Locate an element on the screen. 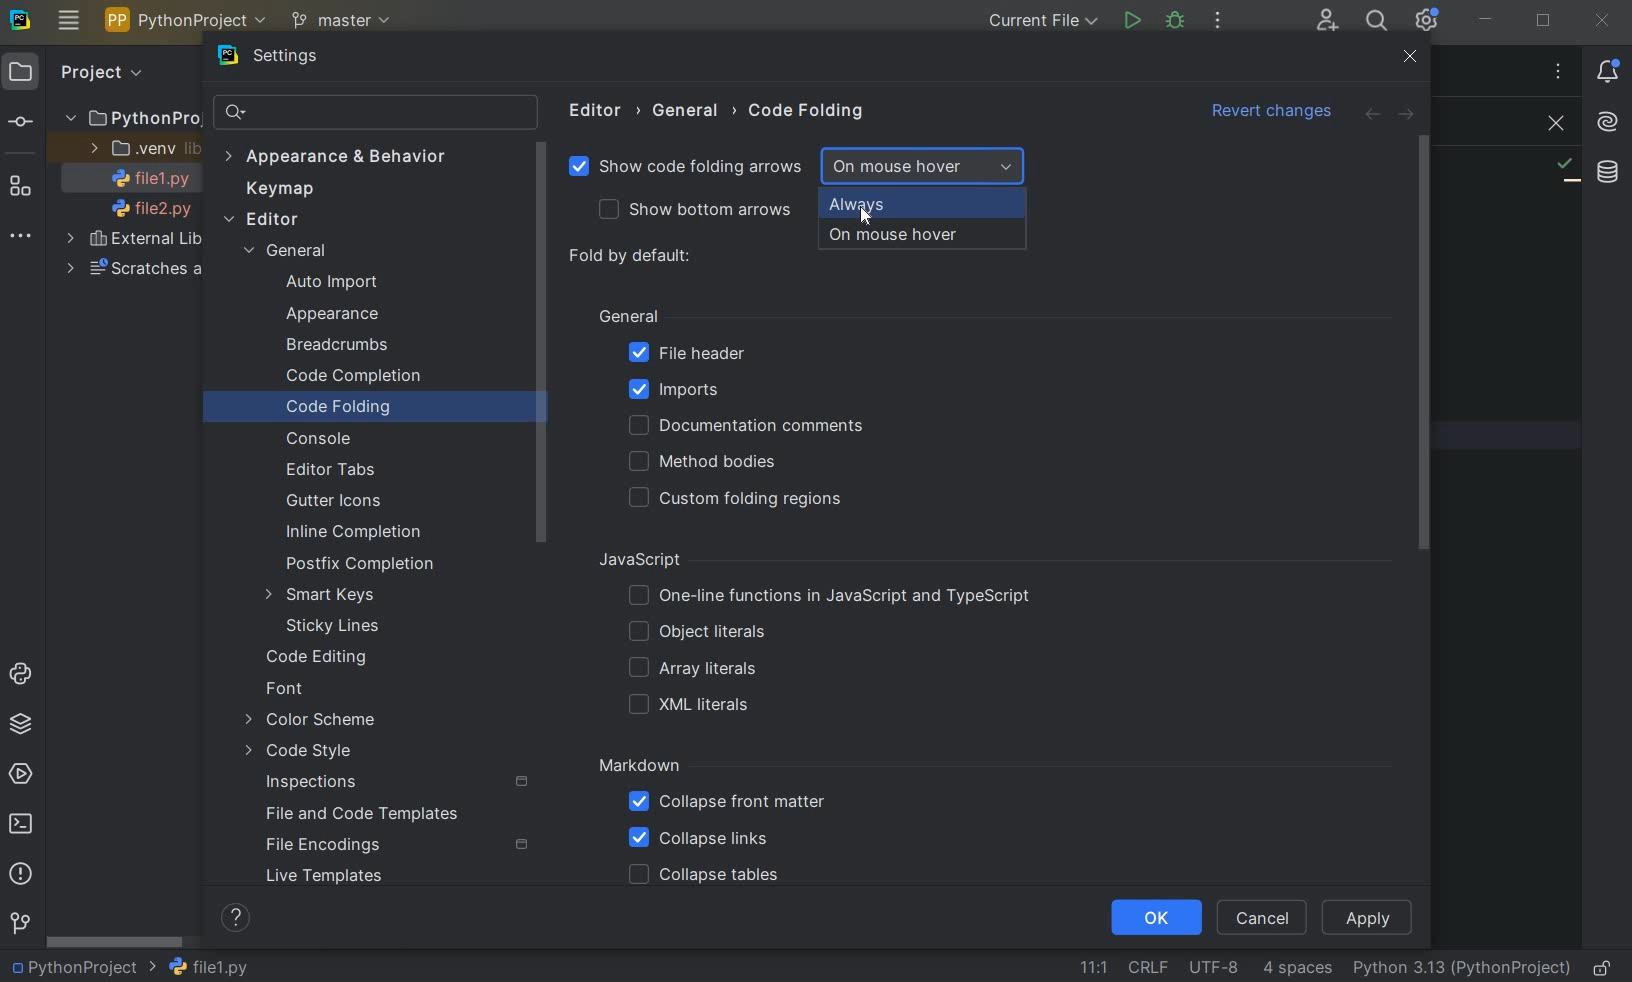  SHOW BUTTON ARROWS is located at coordinates (705, 211).